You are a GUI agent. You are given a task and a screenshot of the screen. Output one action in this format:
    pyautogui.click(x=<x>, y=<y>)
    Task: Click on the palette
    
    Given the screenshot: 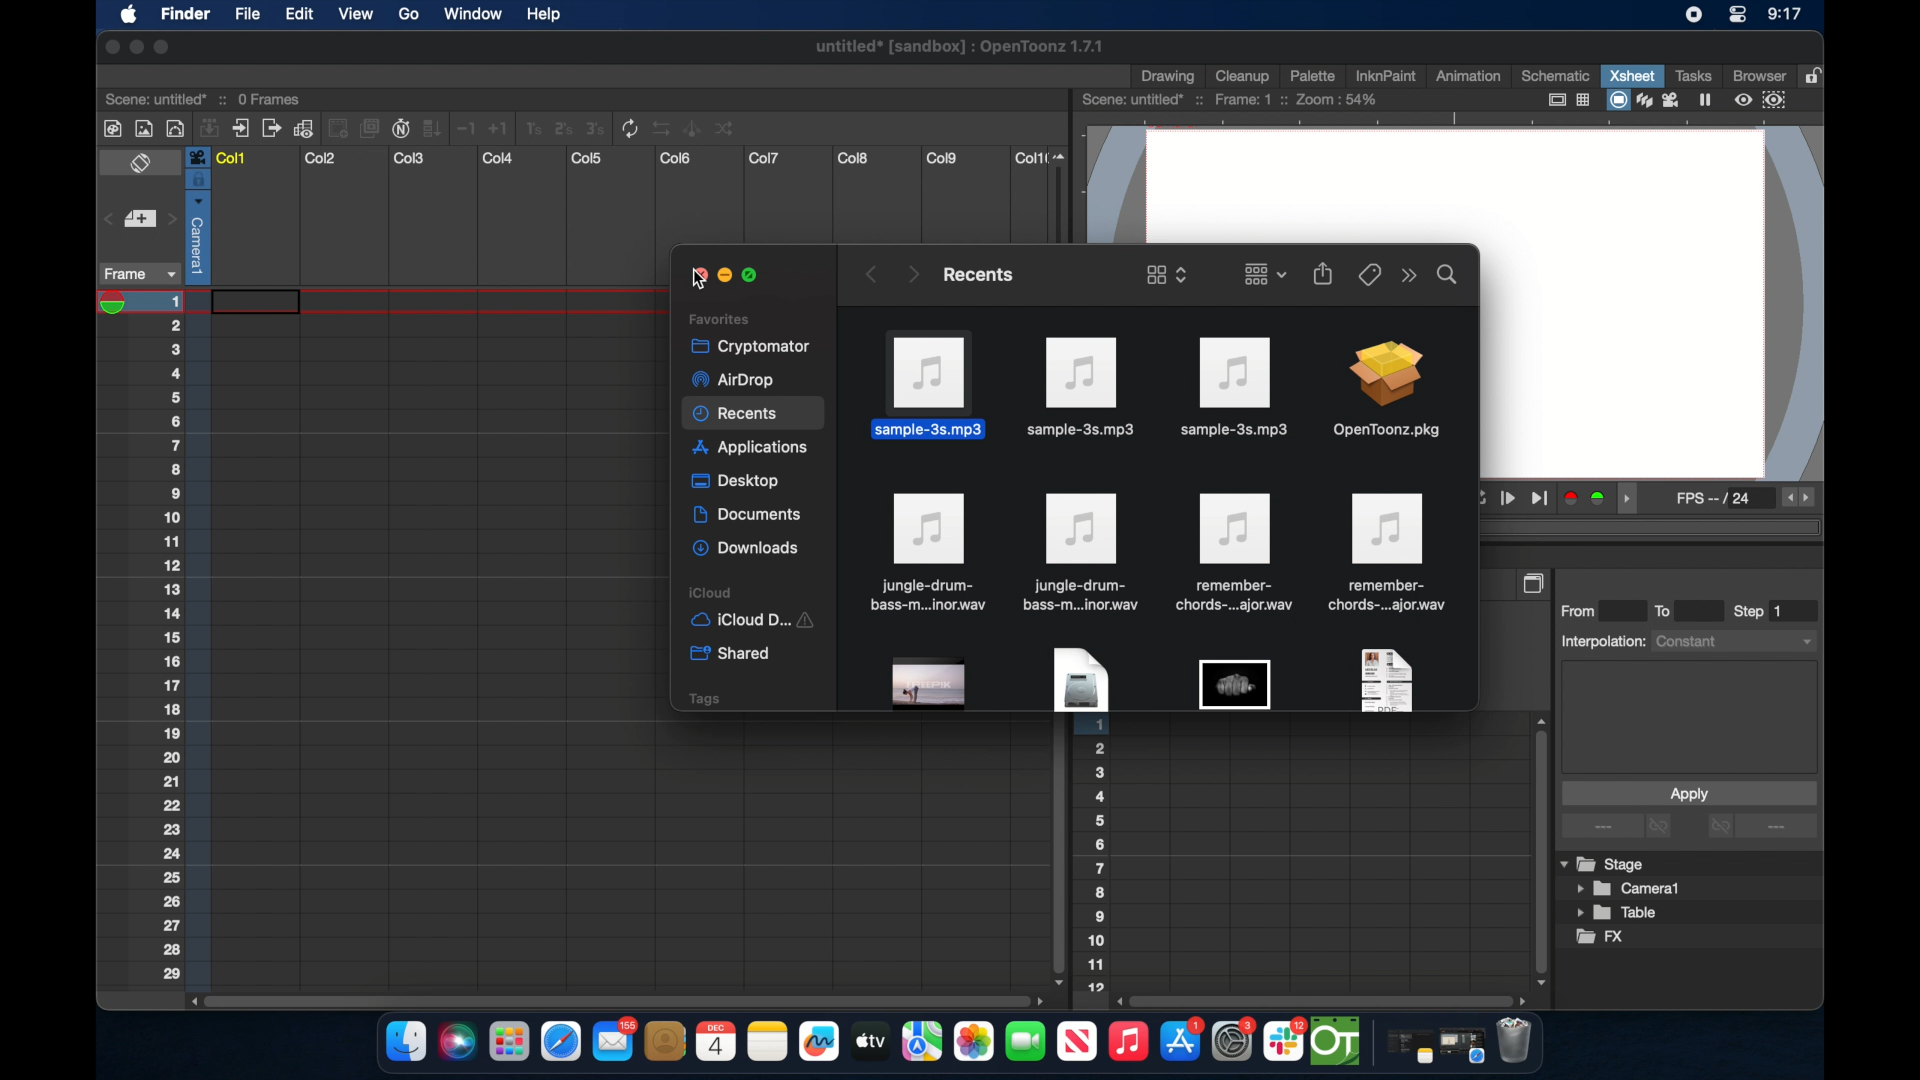 What is the action you would take?
    pyautogui.click(x=1313, y=75)
    